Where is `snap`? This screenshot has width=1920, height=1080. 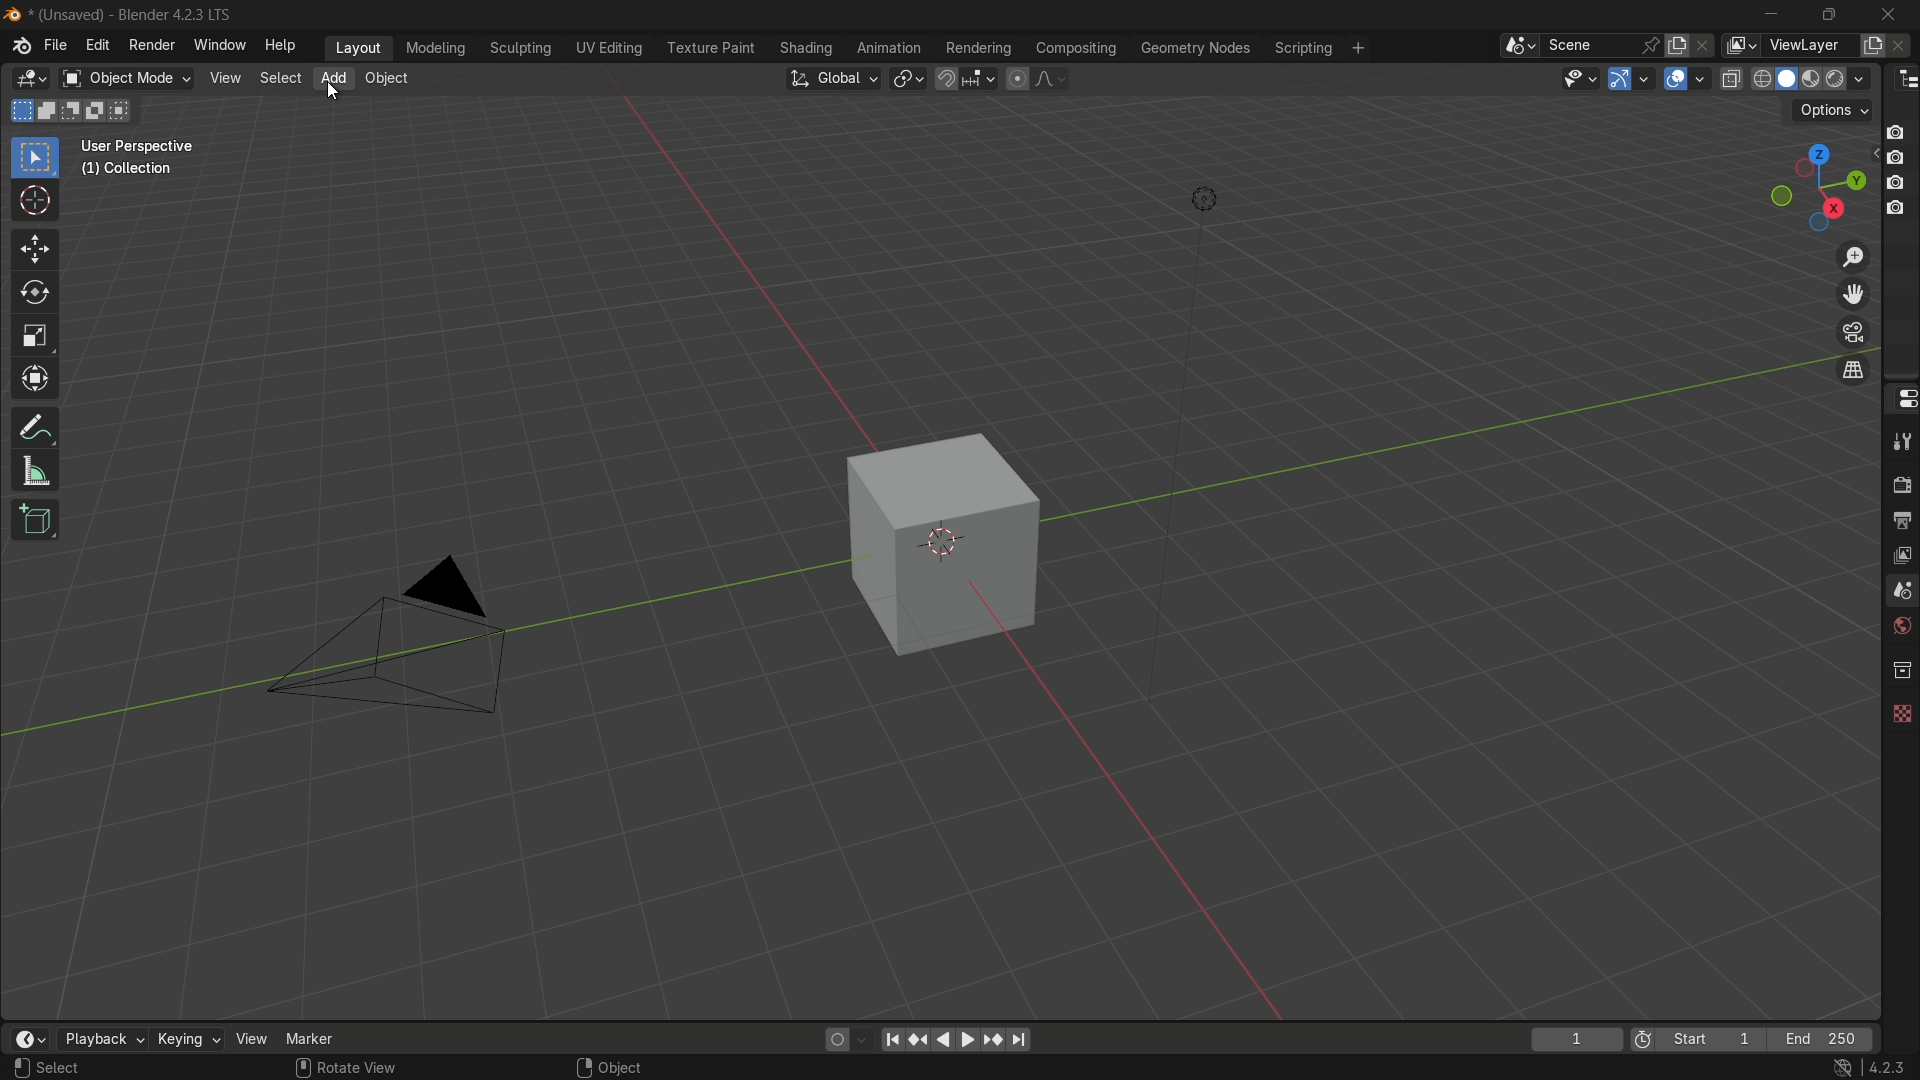 snap is located at coordinates (964, 79).